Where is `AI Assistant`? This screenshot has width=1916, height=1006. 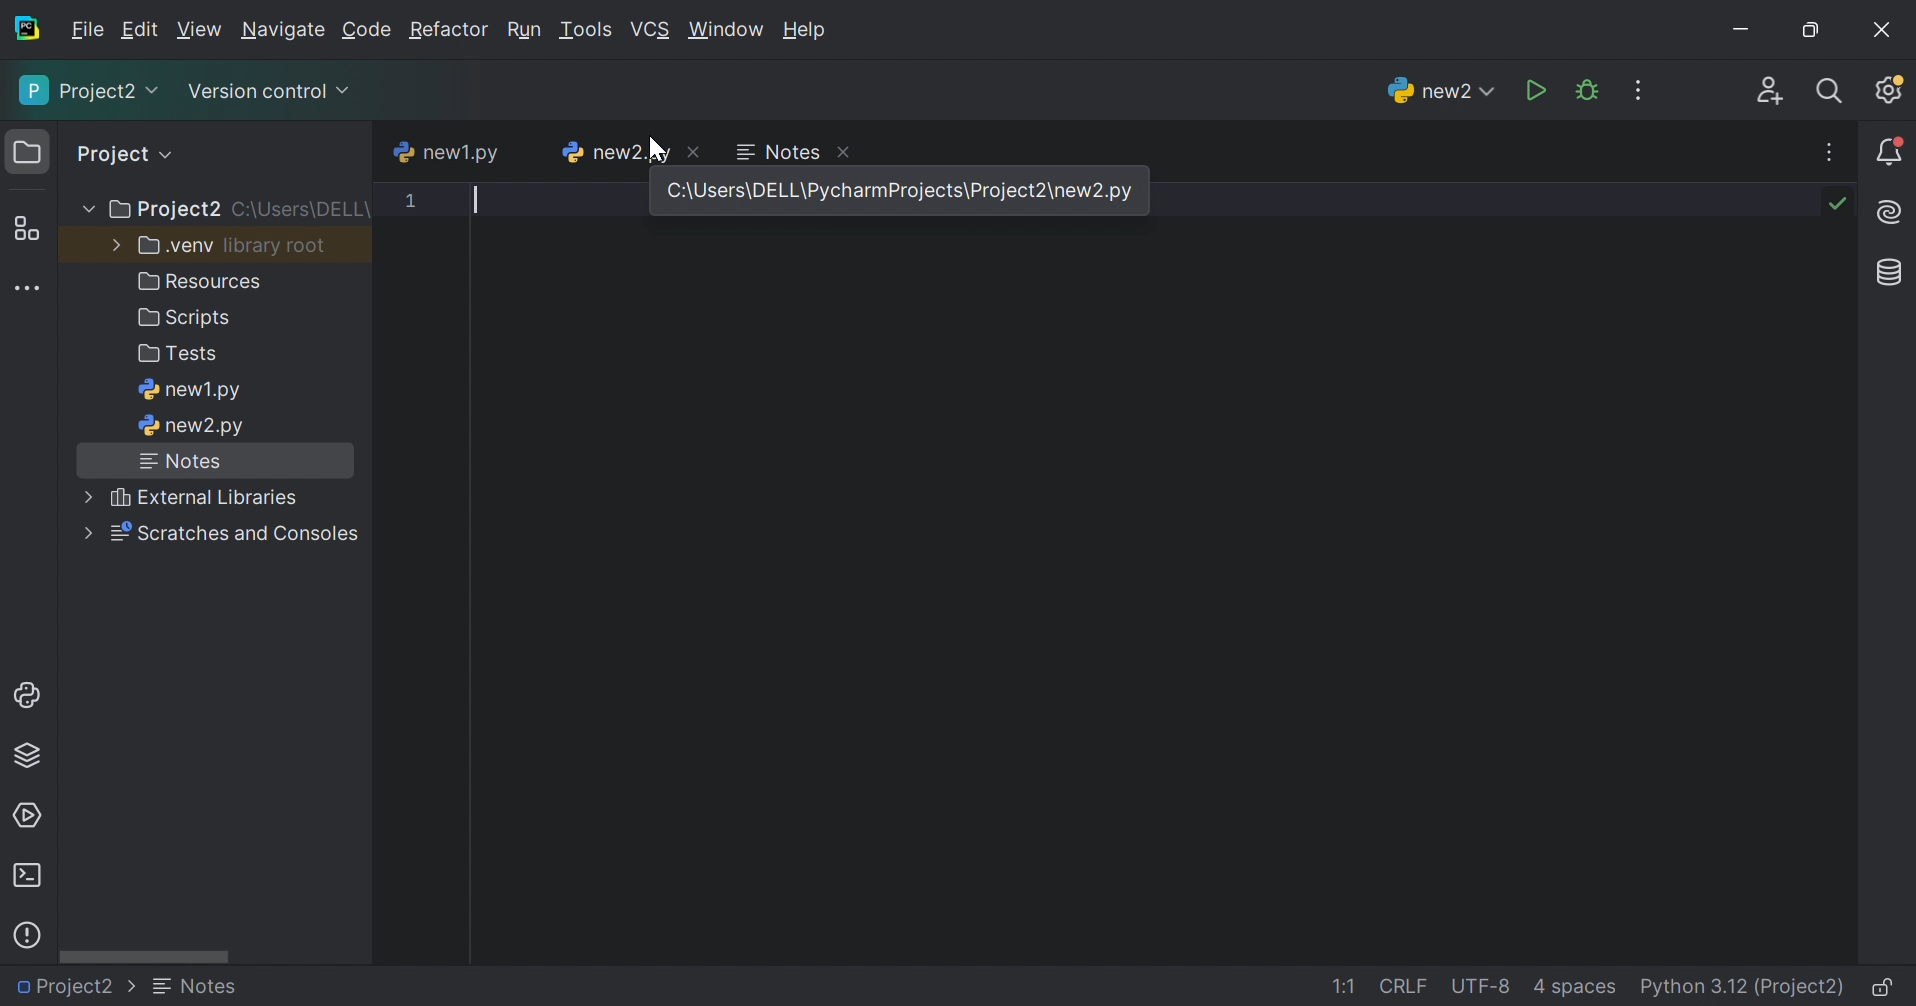
AI Assistant is located at coordinates (1892, 214).